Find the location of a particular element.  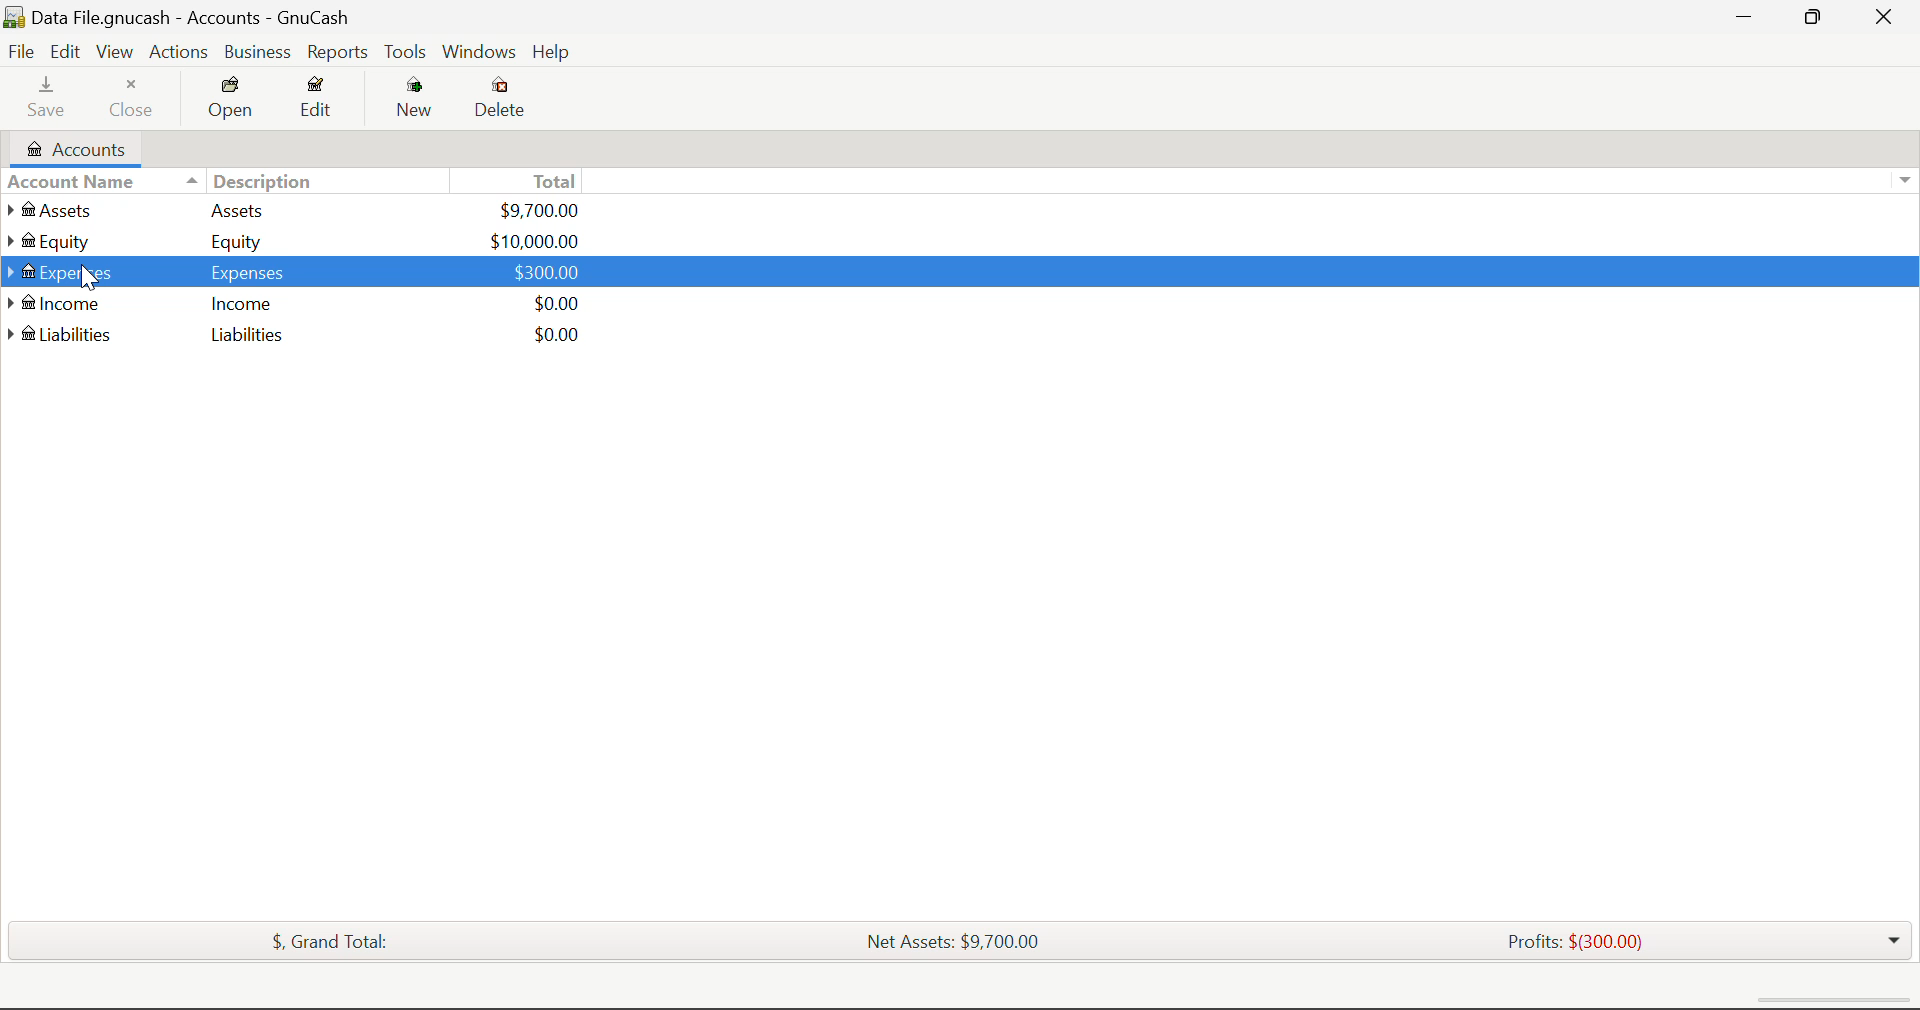

Delete is located at coordinates (514, 103).